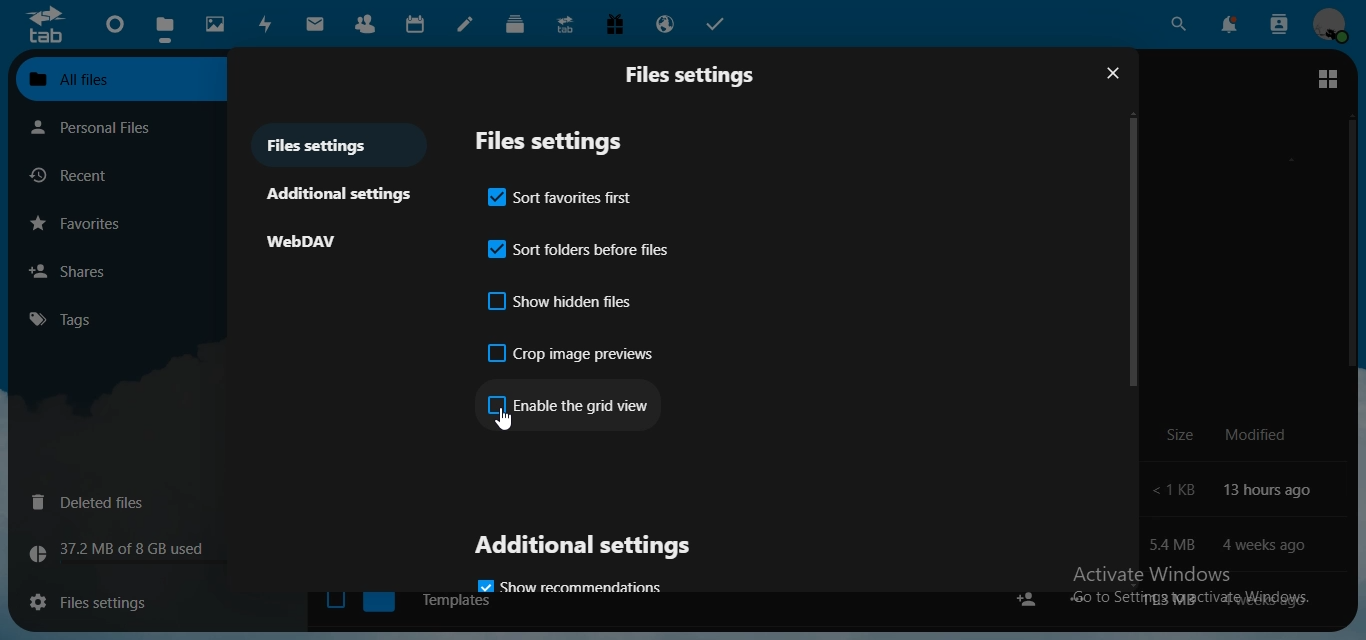  Describe the element at coordinates (121, 271) in the screenshot. I see `shares` at that location.